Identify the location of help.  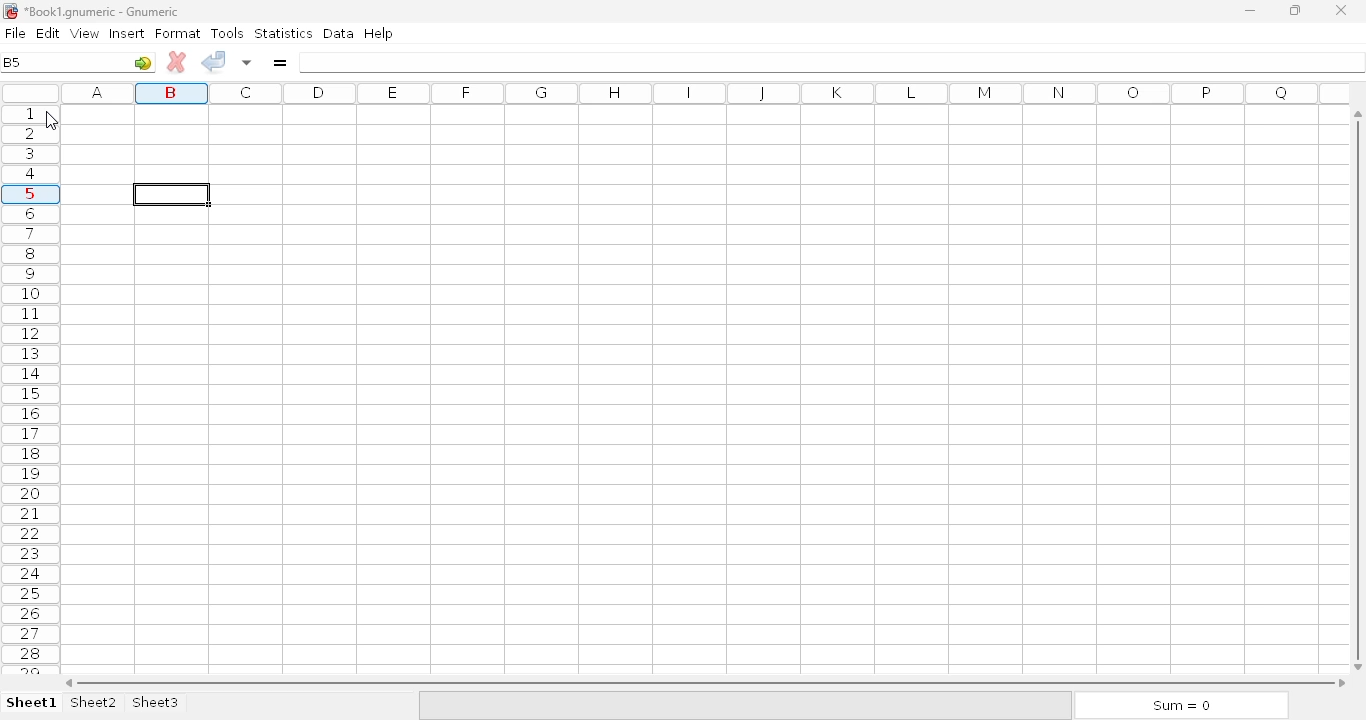
(378, 34).